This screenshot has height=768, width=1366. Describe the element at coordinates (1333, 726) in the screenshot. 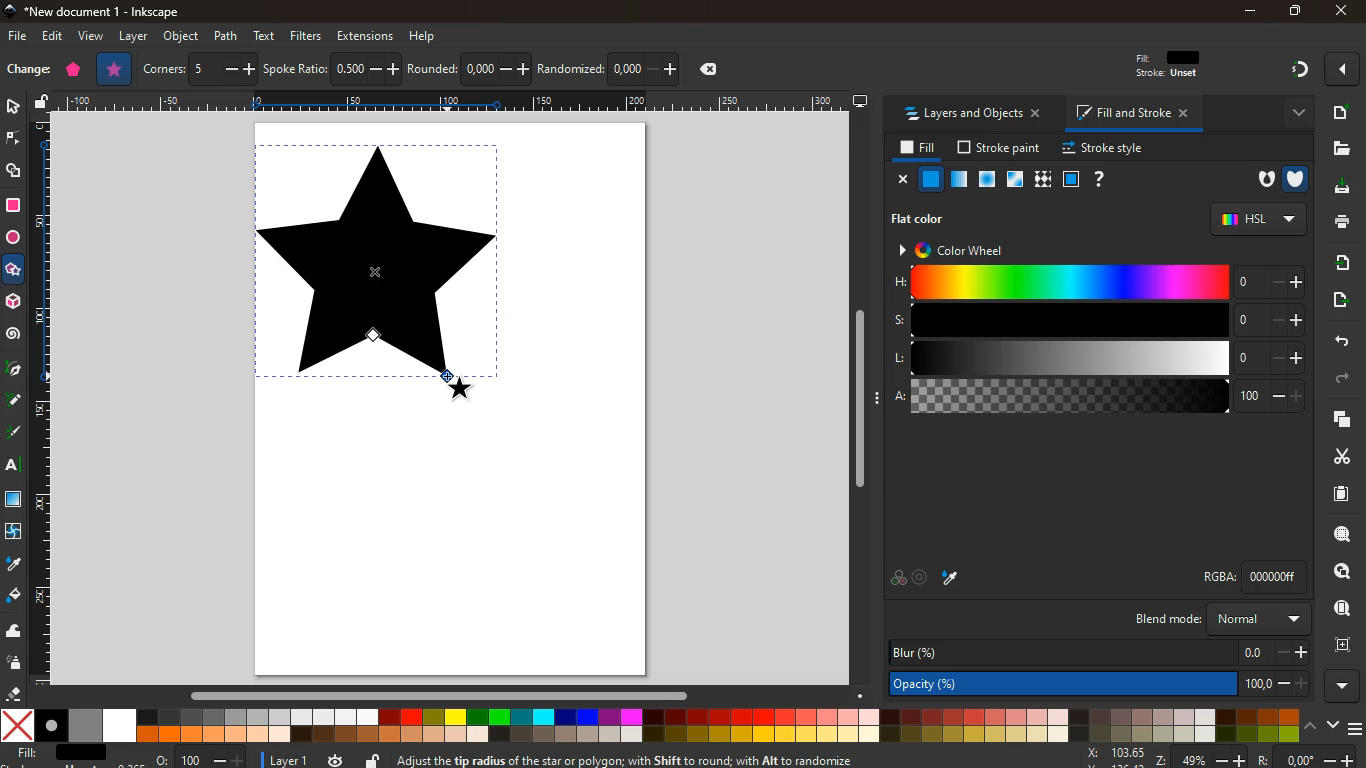

I see `down` at that location.